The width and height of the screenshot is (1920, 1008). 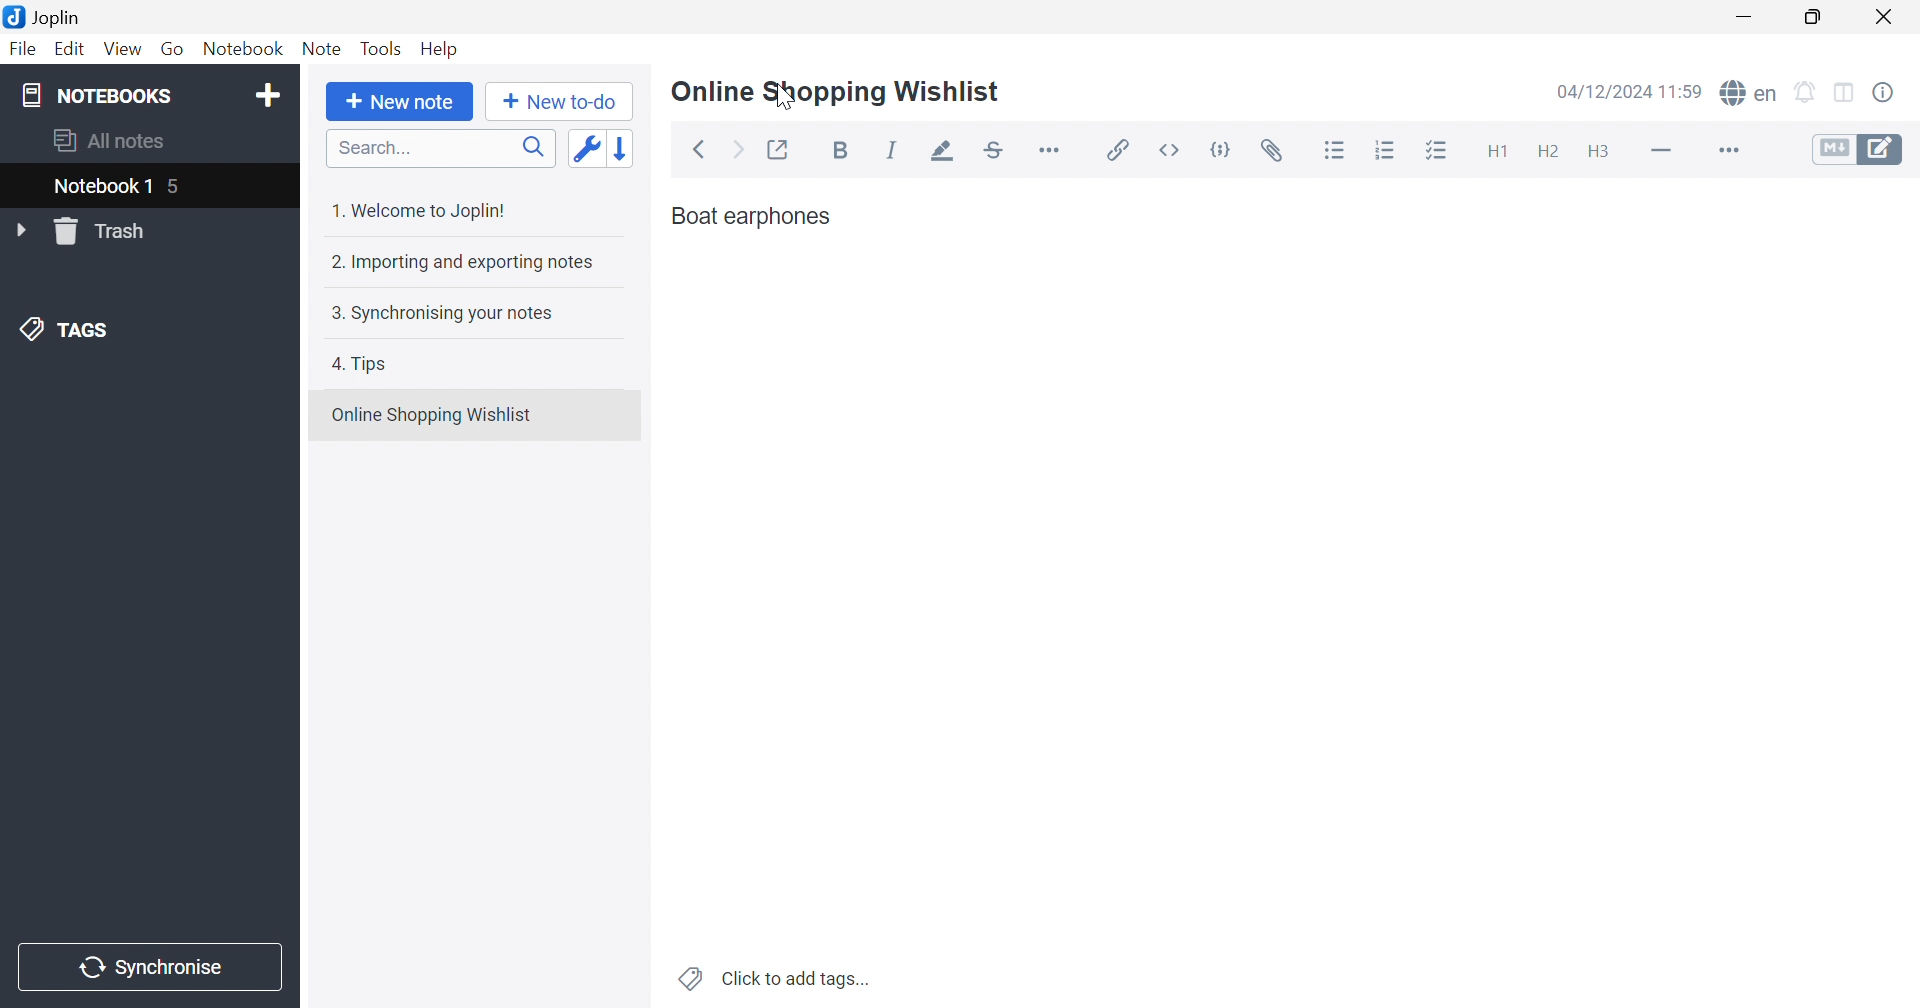 What do you see at coordinates (107, 232) in the screenshot?
I see `Trash` at bounding box center [107, 232].